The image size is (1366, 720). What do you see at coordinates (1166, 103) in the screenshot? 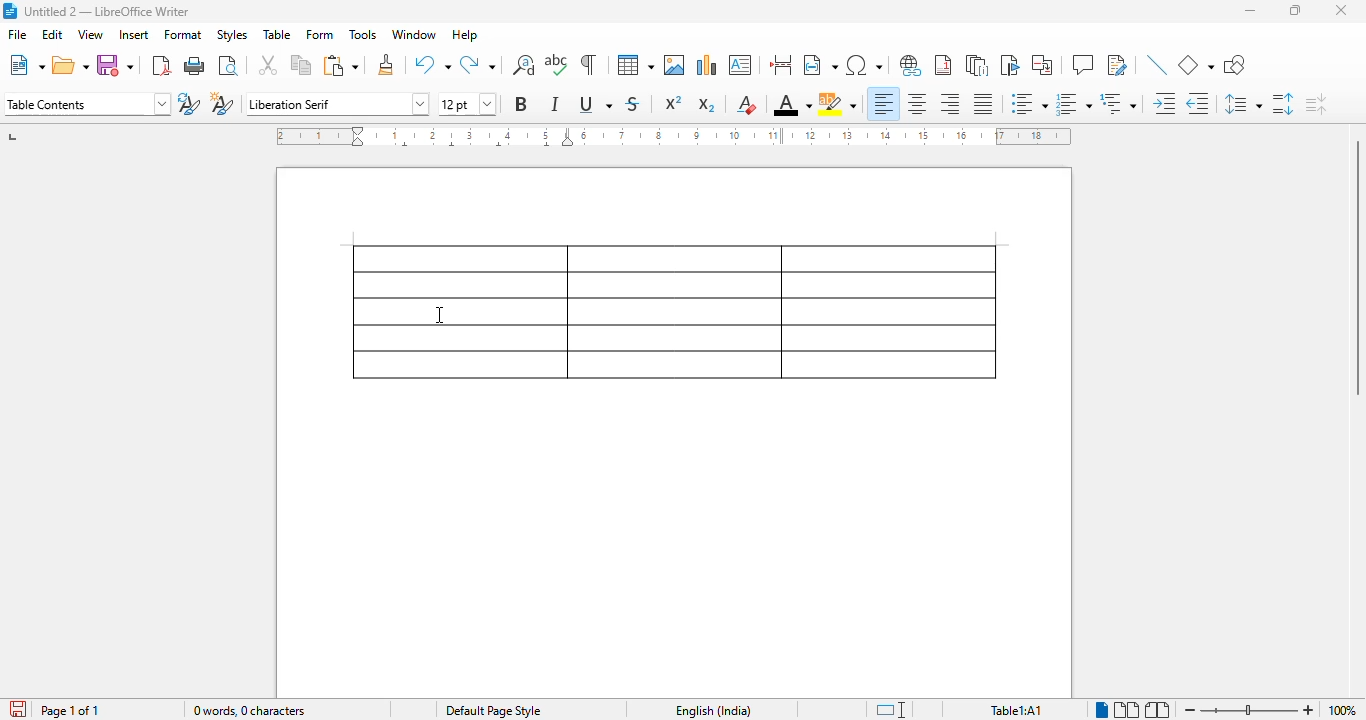
I see `increase indent` at bounding box center [1166, 103].